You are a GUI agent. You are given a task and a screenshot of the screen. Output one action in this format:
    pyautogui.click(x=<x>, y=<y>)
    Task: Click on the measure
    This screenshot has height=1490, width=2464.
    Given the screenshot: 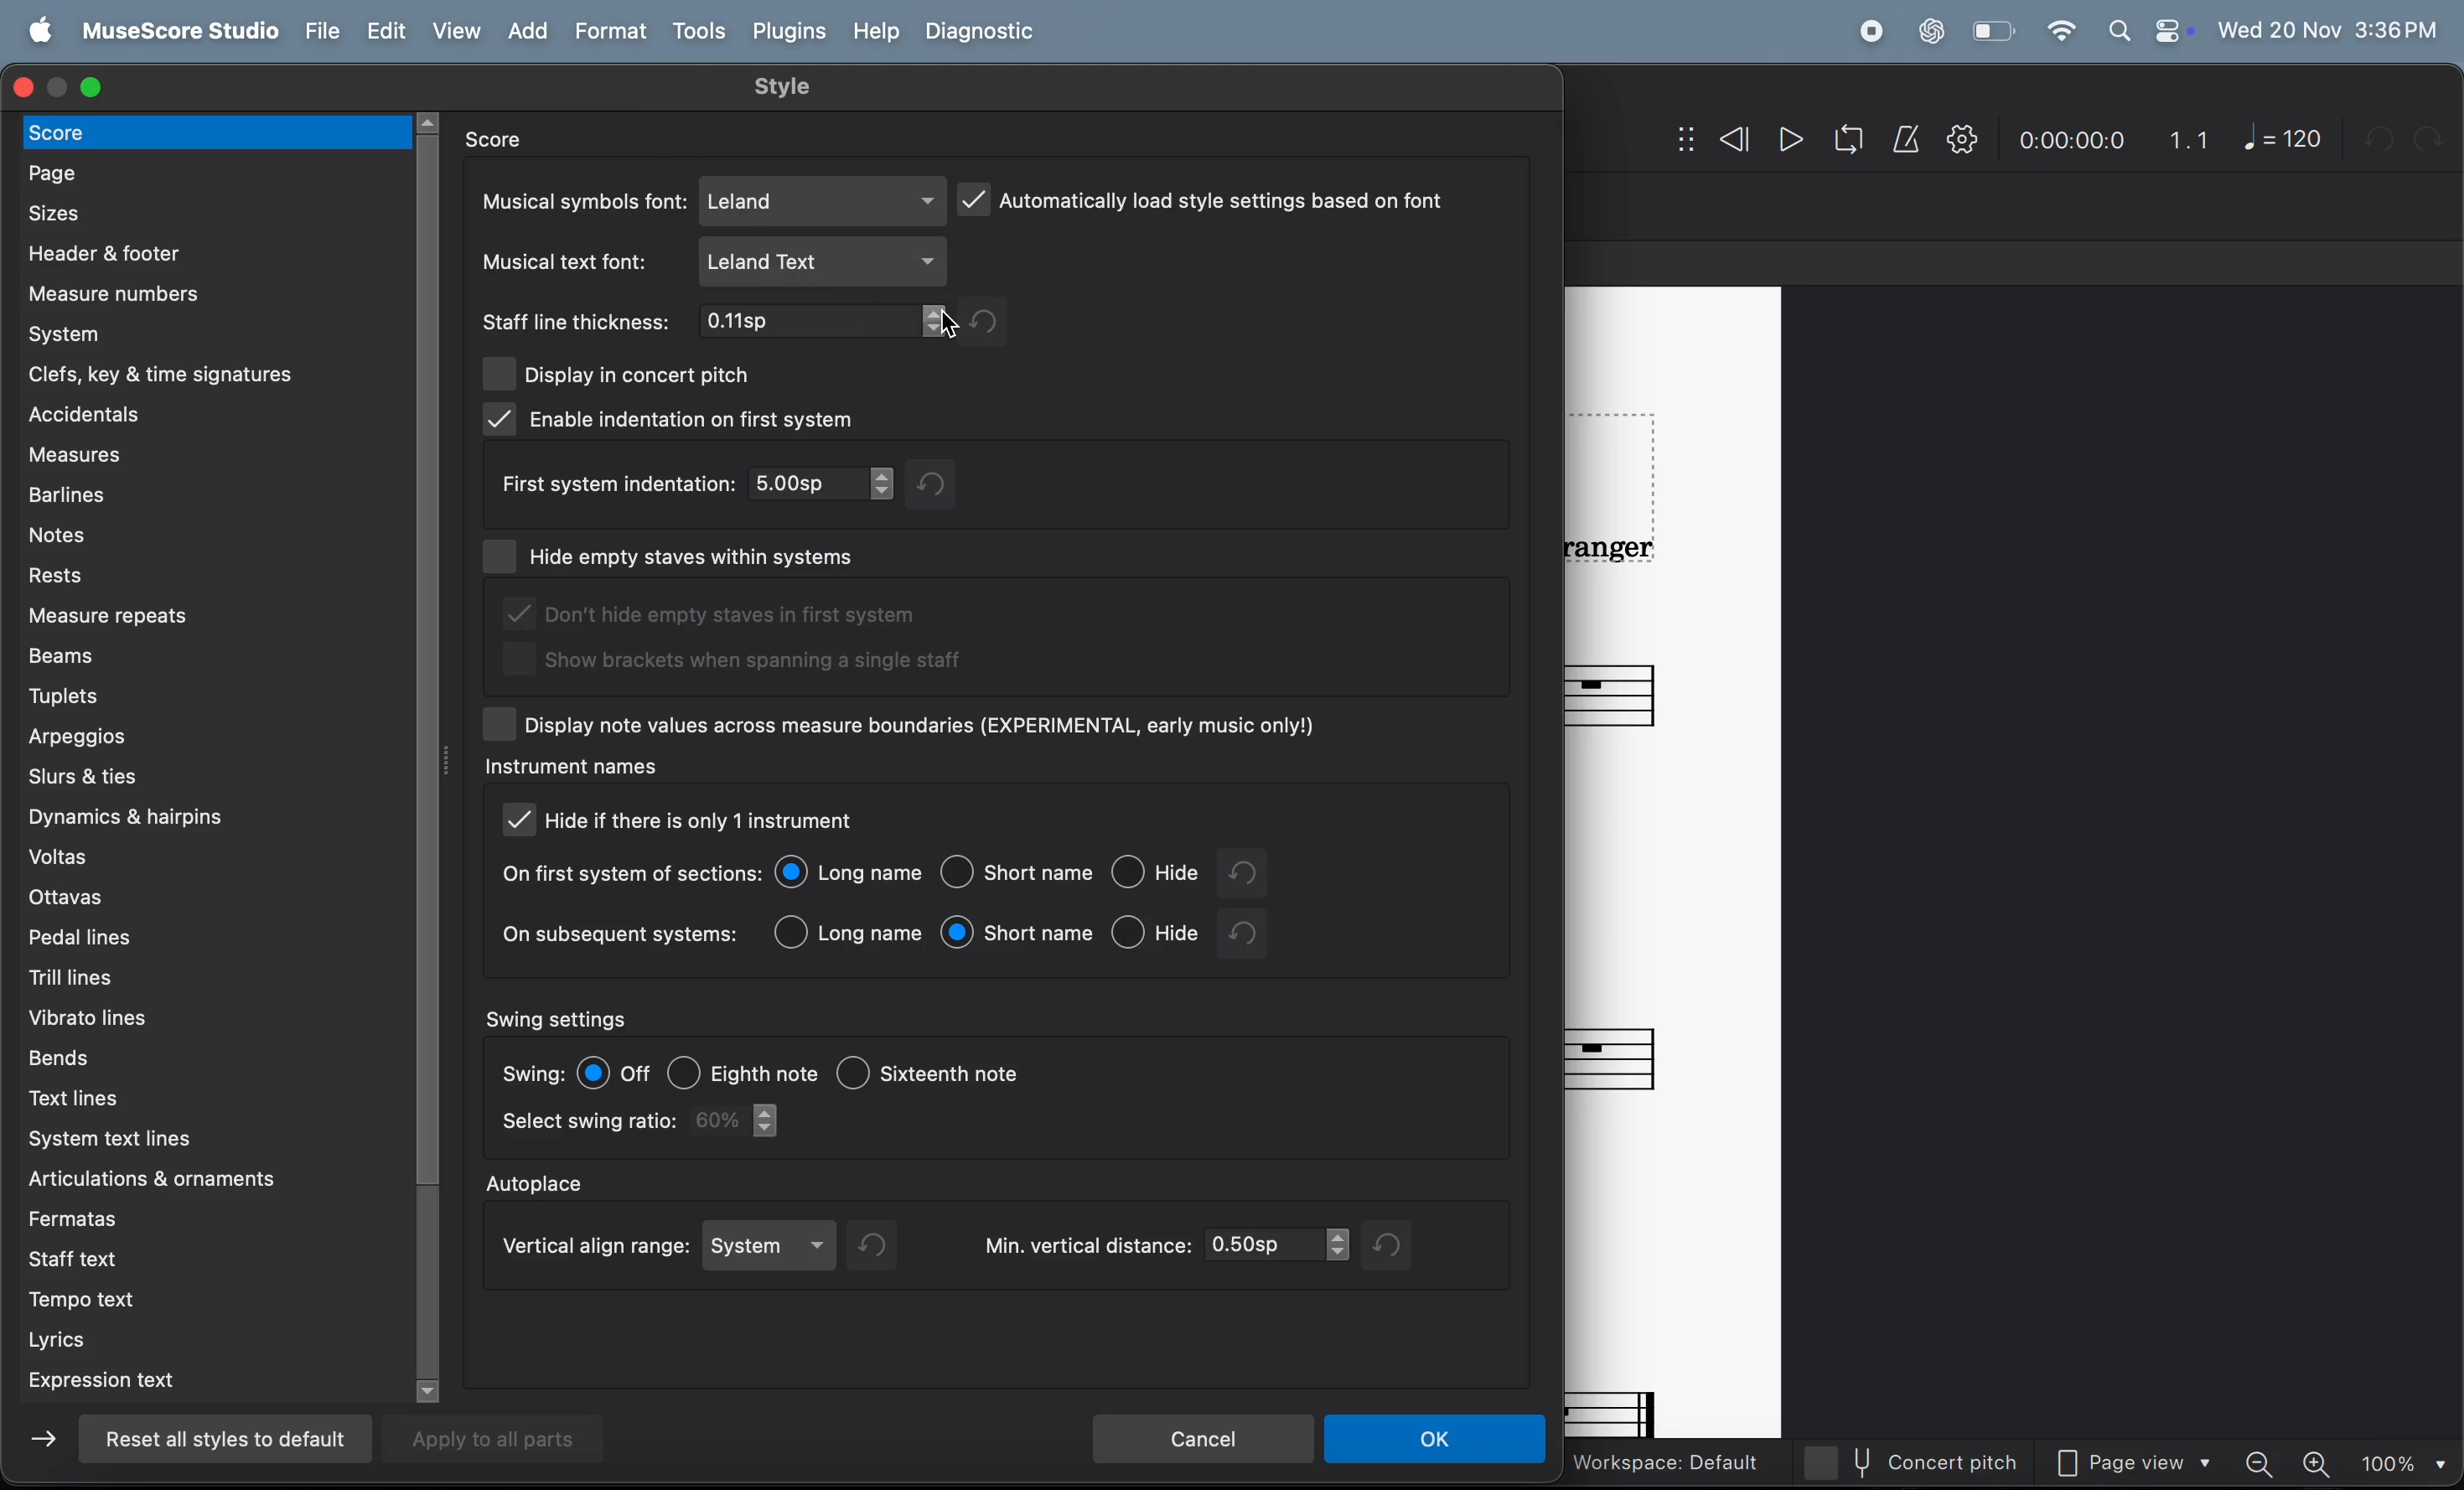 What is the action you would take?
    pyautogui.click(x=195, y=293)
    